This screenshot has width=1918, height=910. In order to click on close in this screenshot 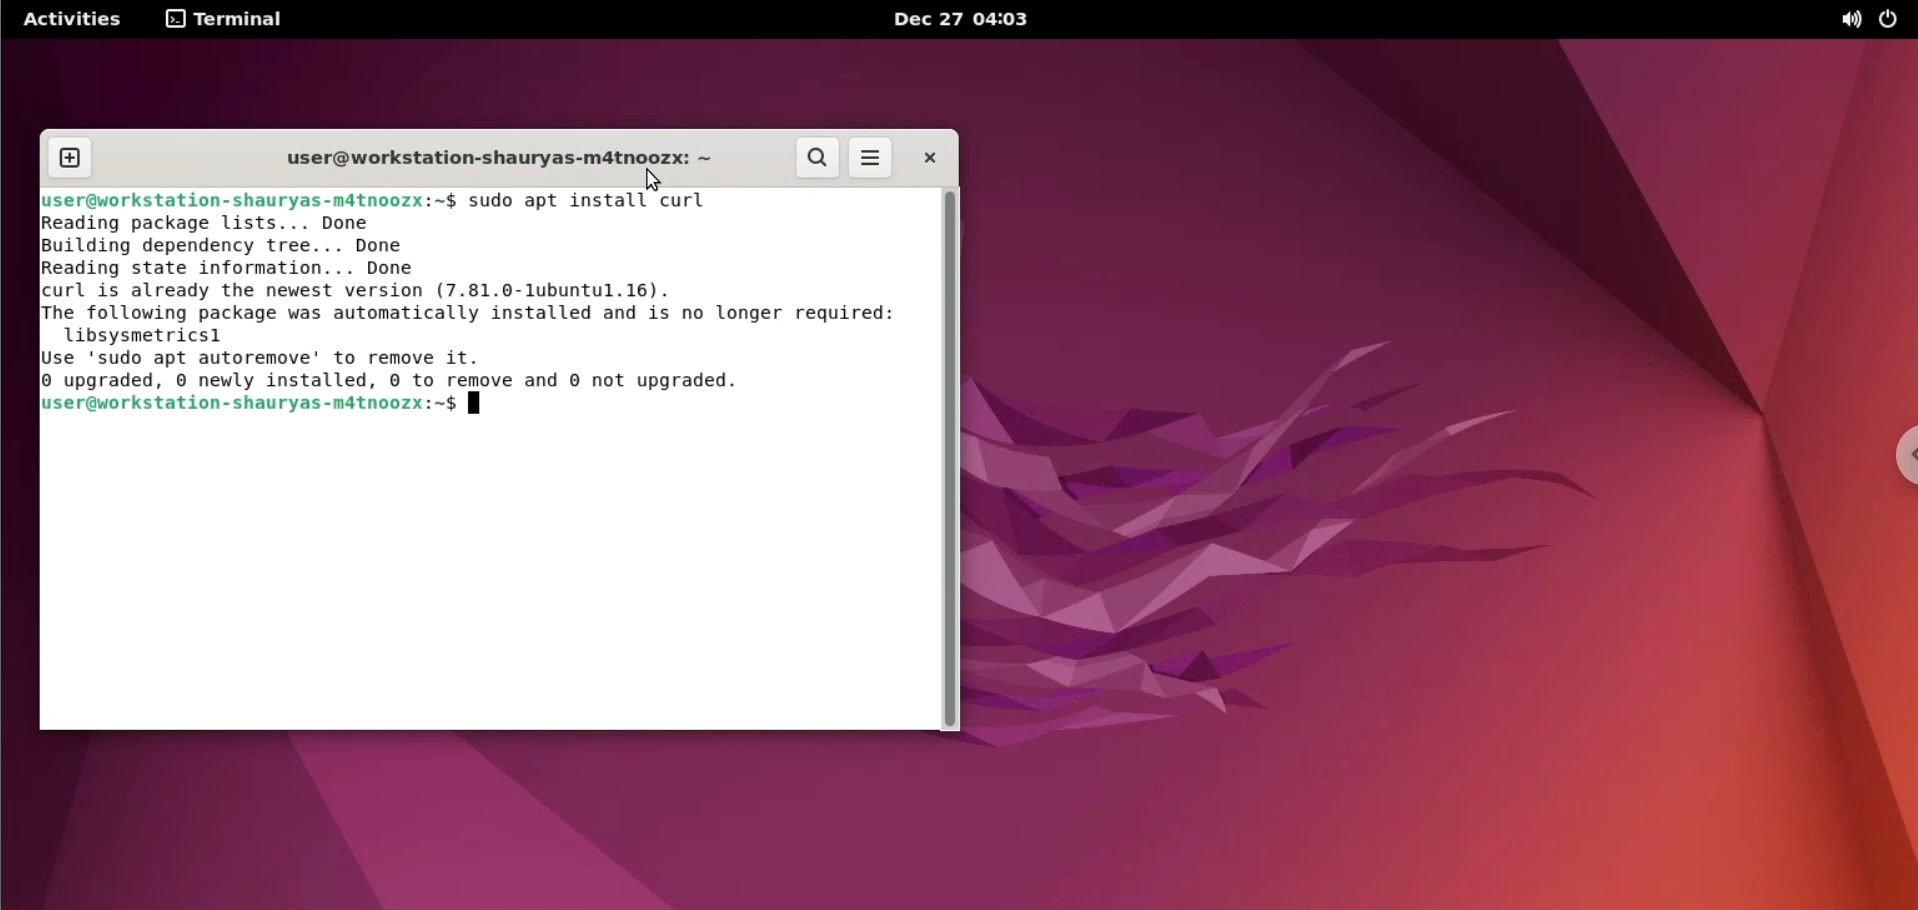, I will do `click(928, 157)`.